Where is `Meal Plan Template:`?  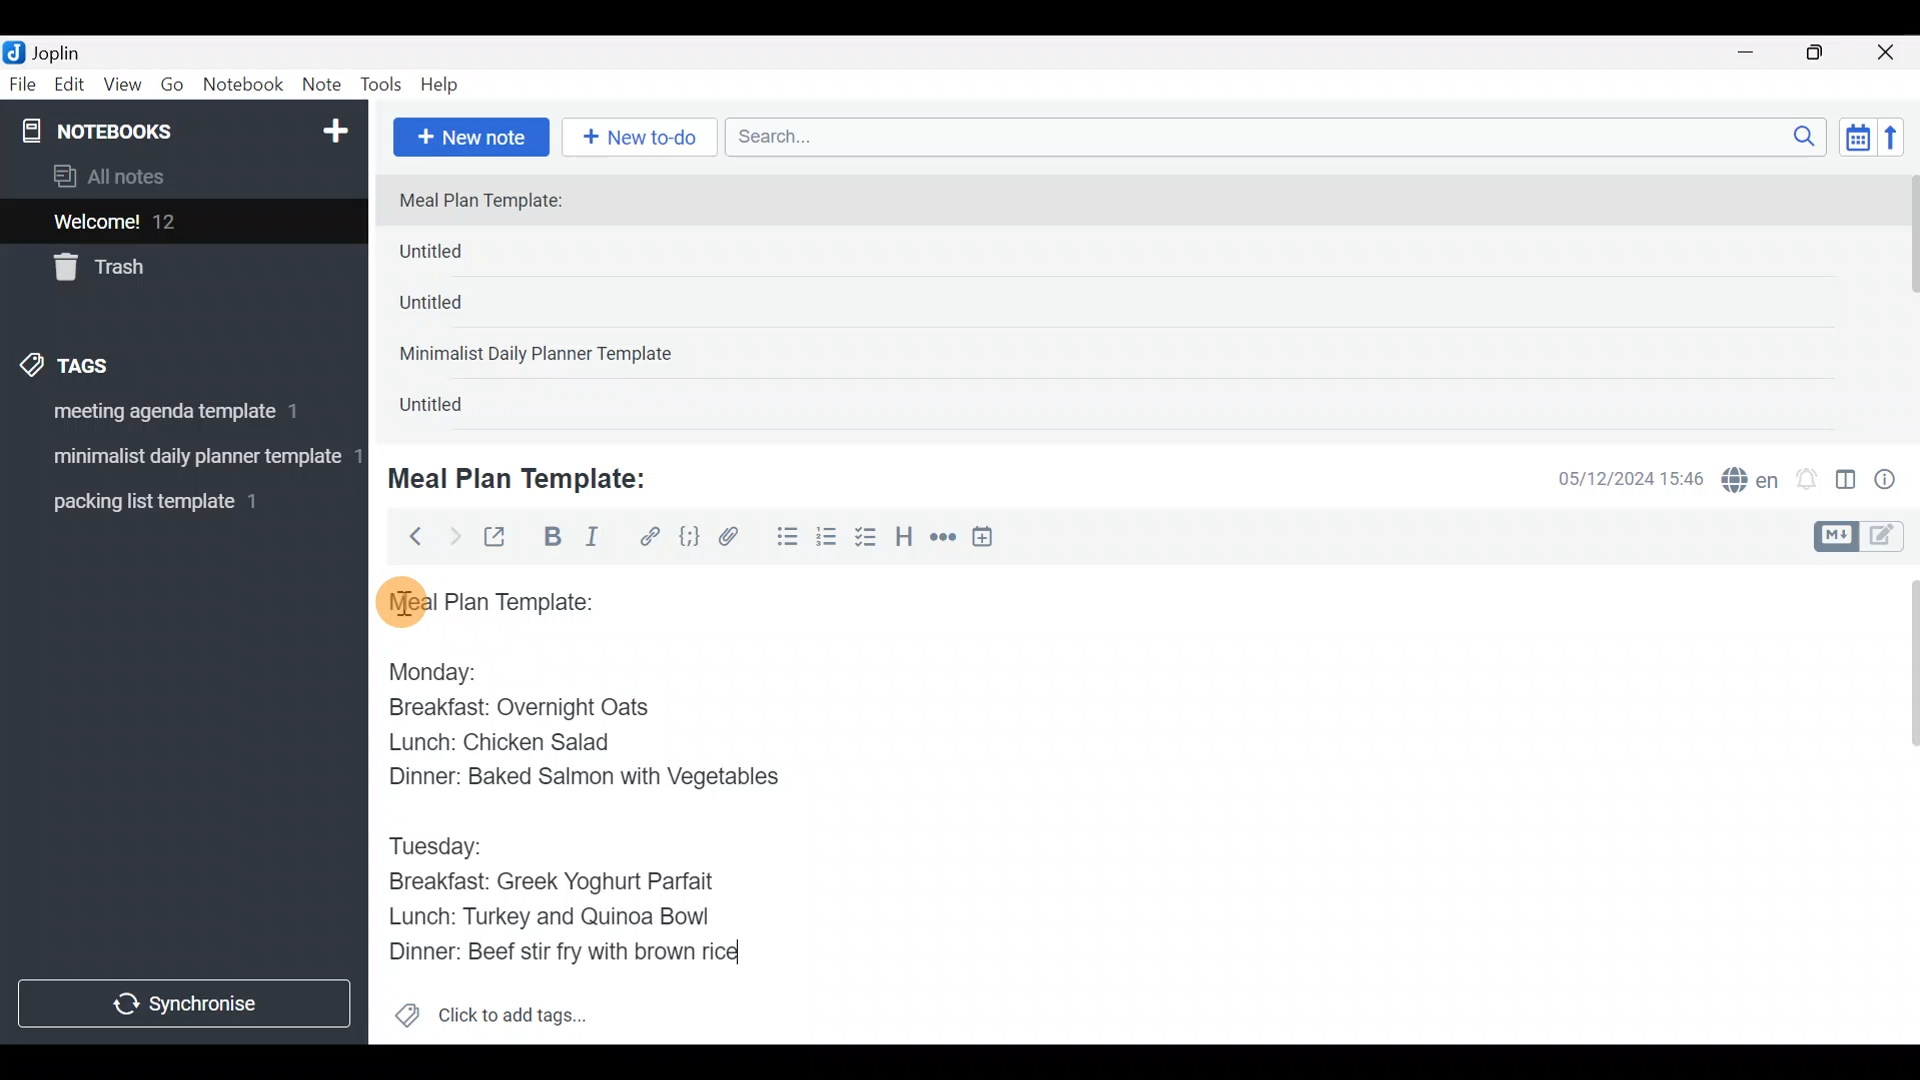 Meal Plan Template: is located at coordinates (530, 476).